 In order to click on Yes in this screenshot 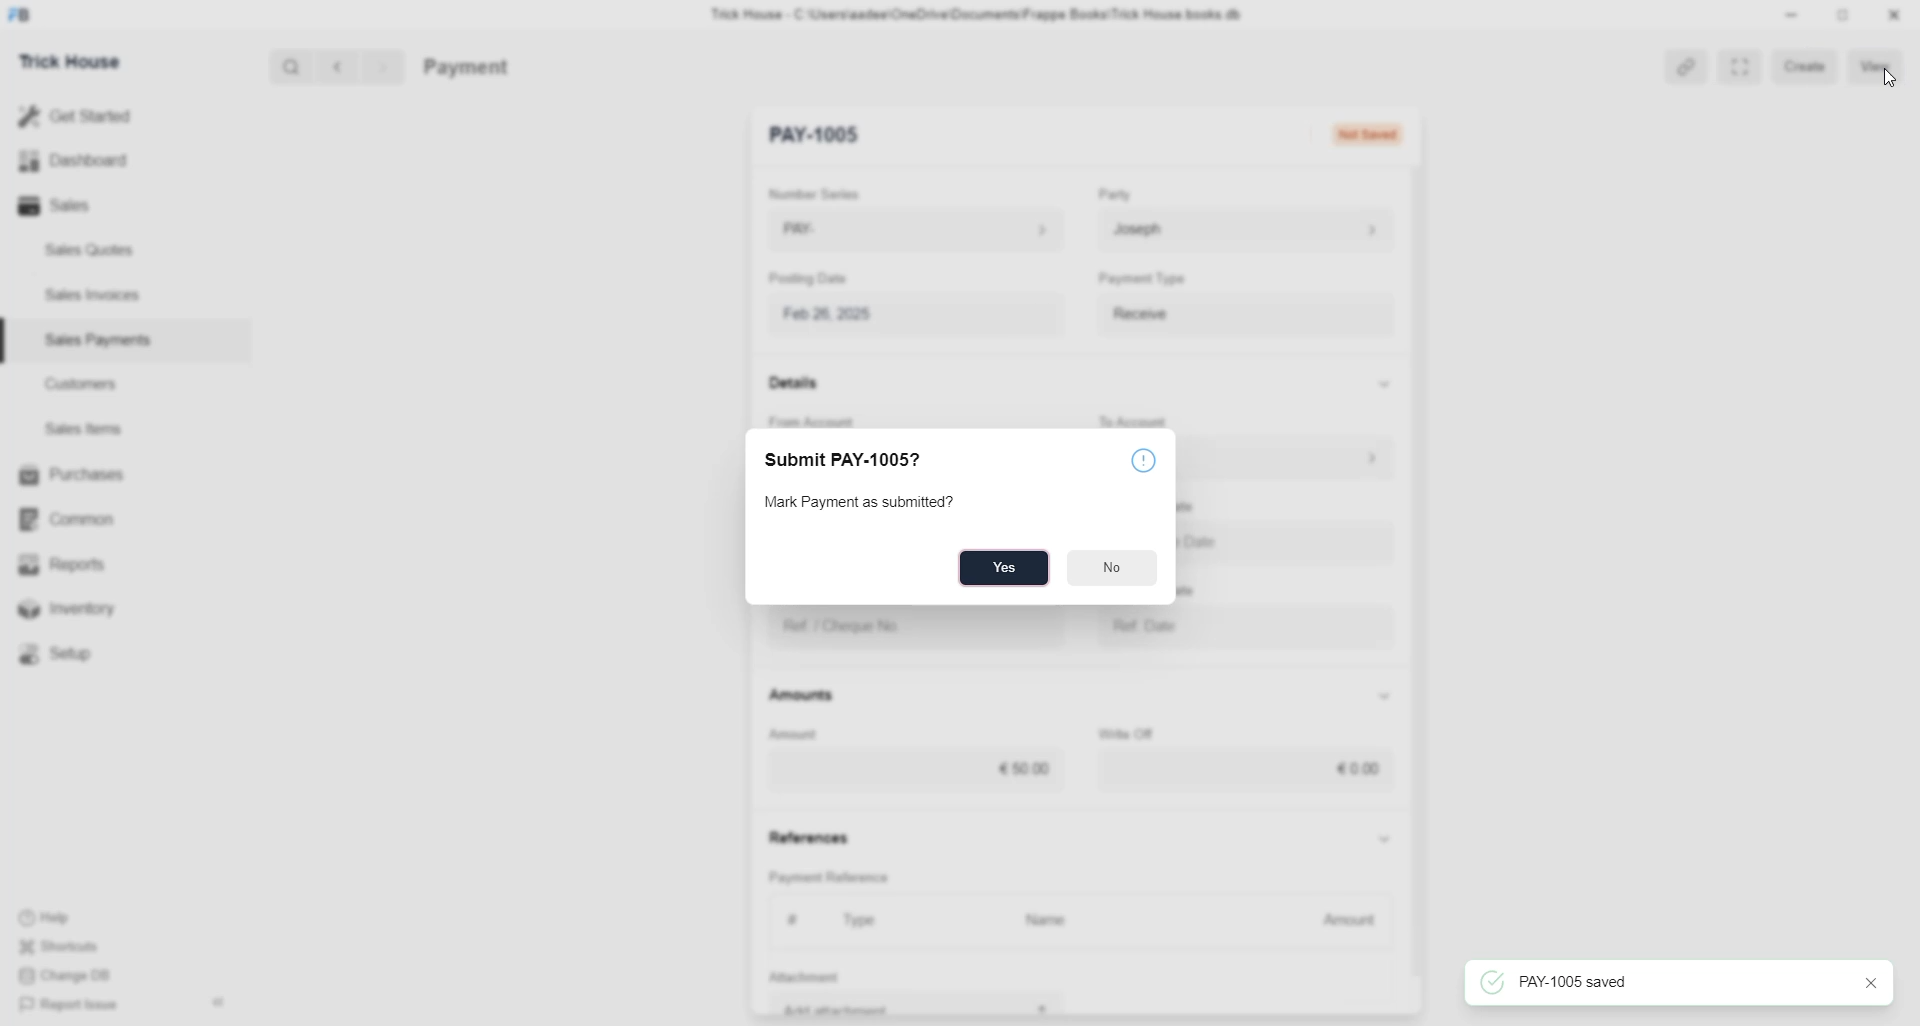, I will do `click(1005, 569)`.